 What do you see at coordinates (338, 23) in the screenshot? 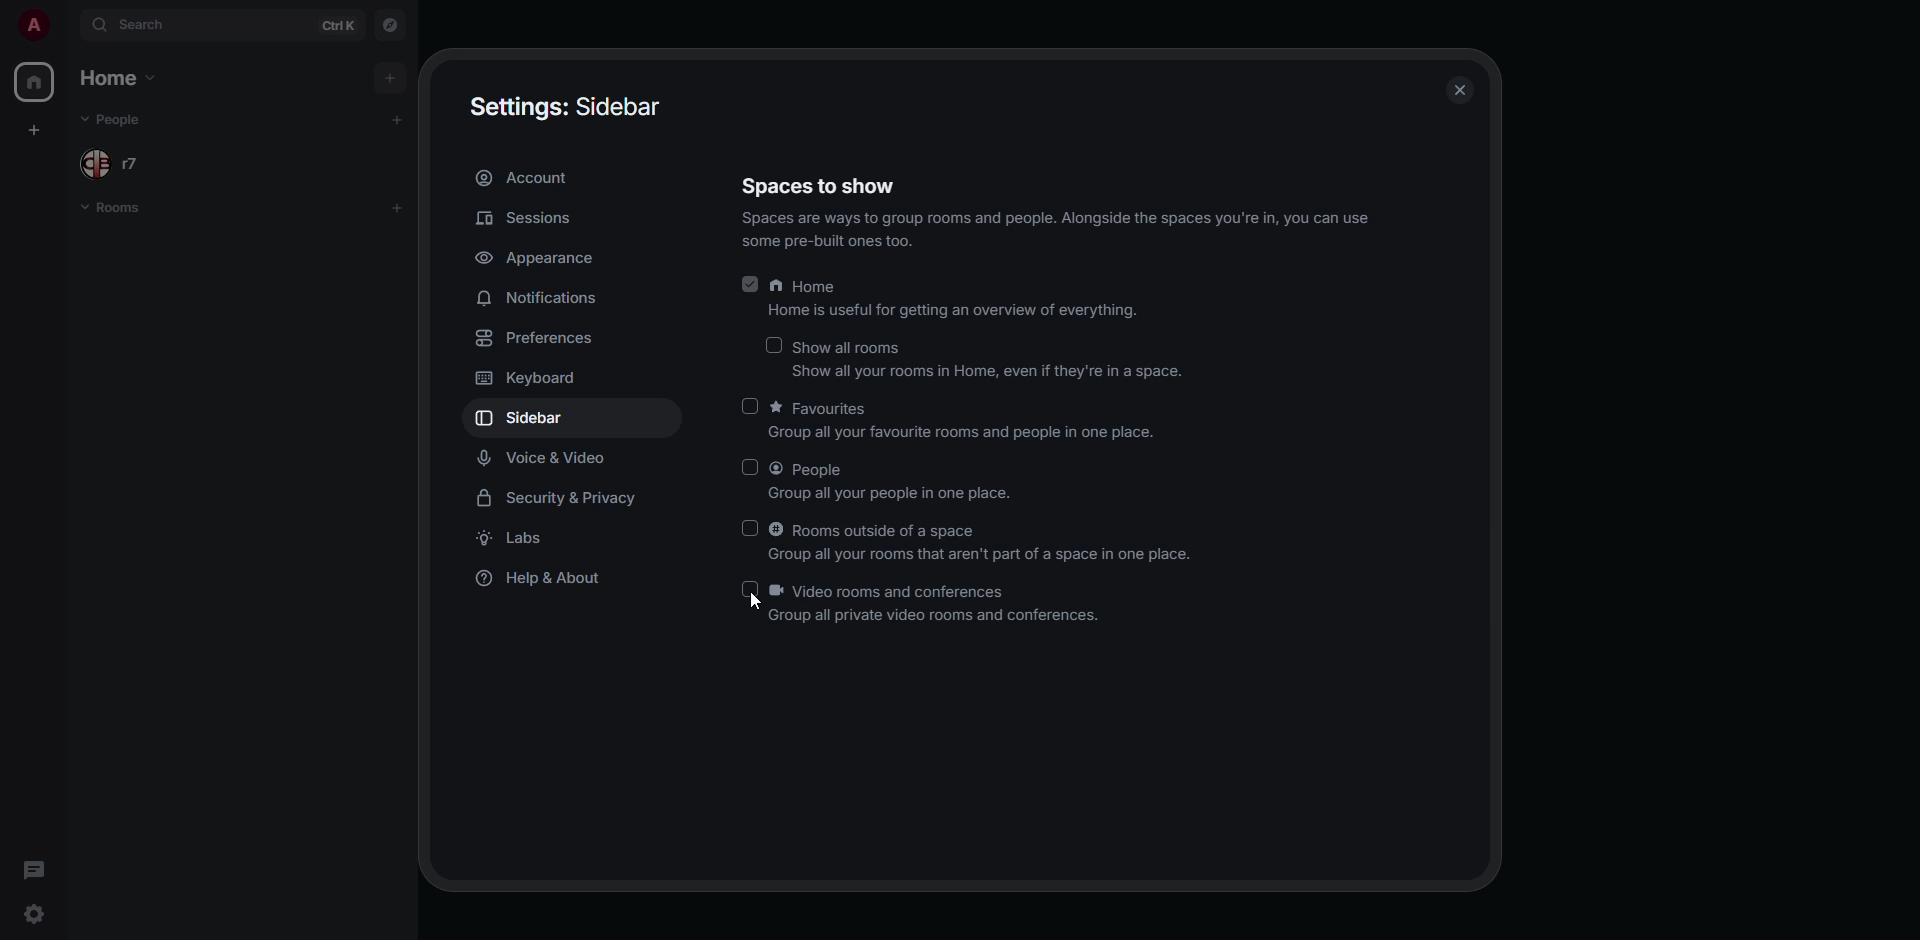
I see `ctrl K` at bounding box center [338, 23].